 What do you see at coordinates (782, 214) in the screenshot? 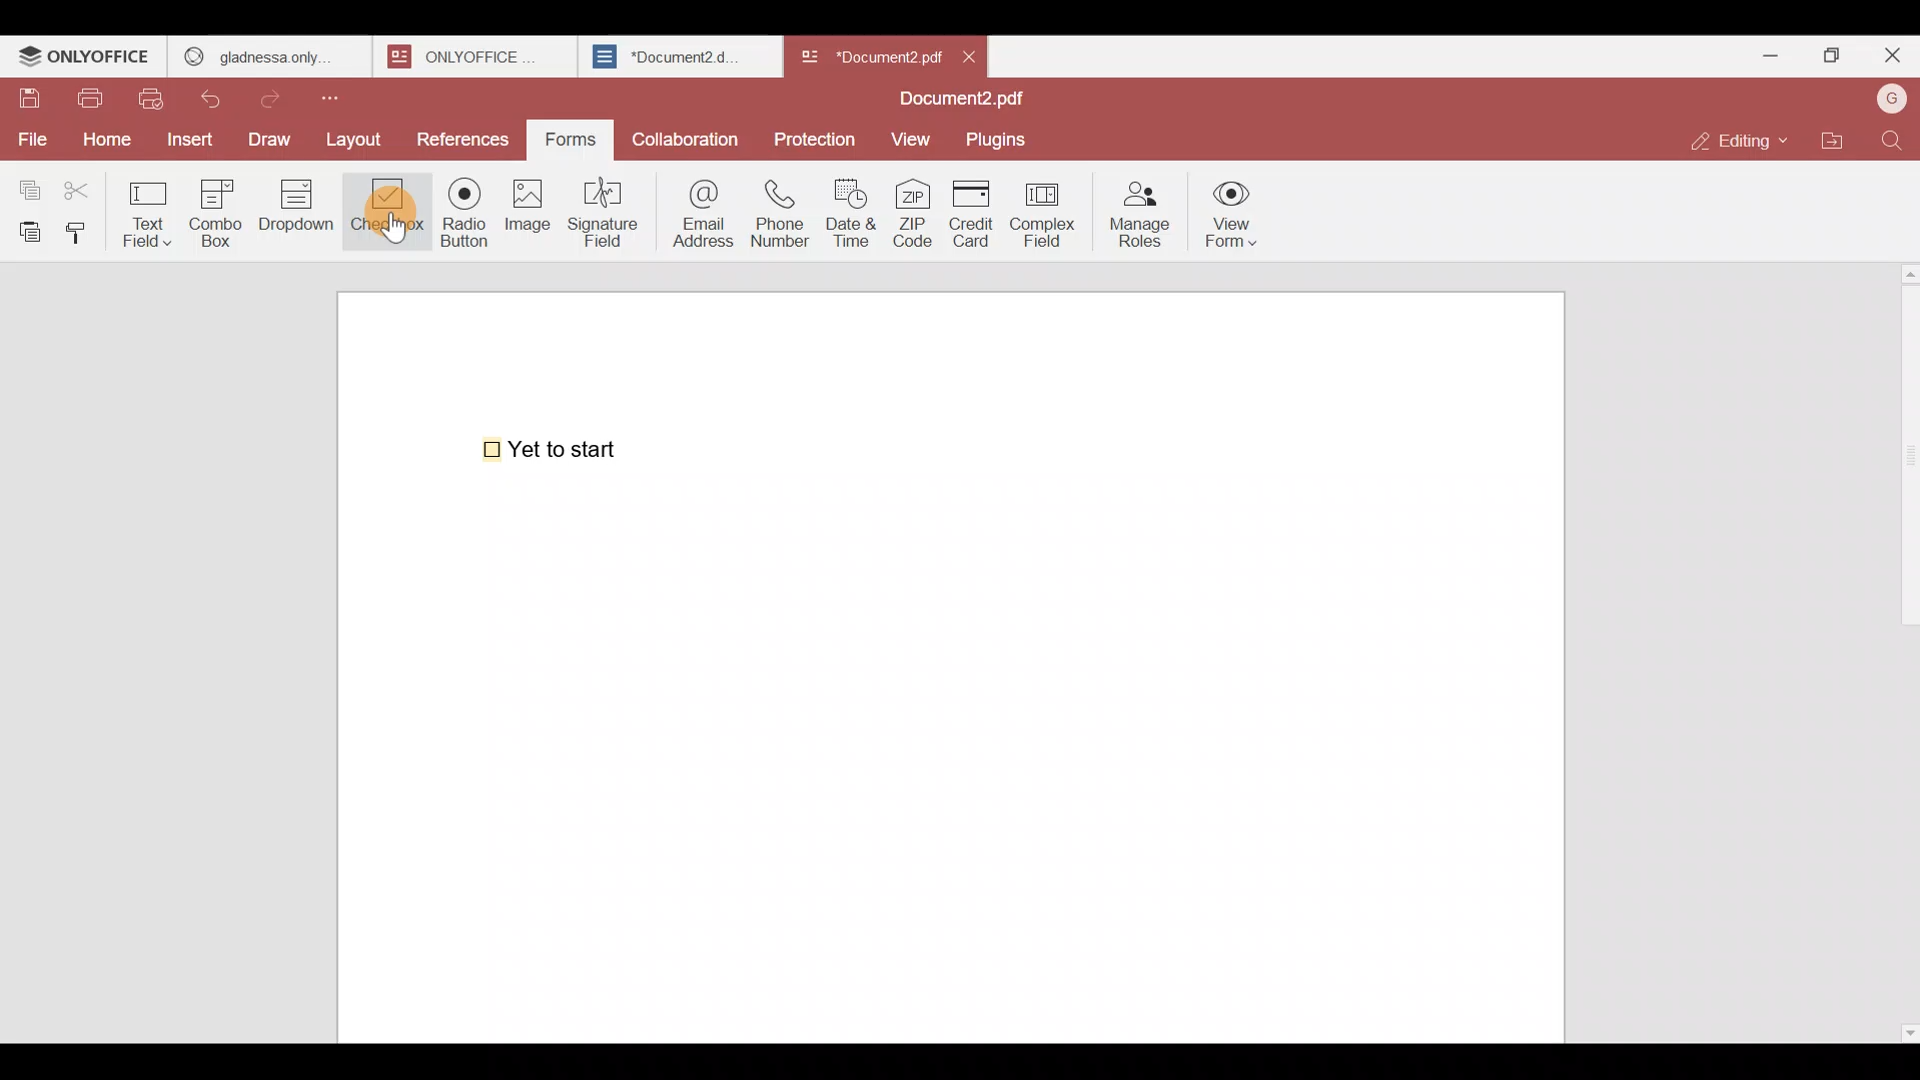
I see `Phone number` at bounding box center [782, 214].